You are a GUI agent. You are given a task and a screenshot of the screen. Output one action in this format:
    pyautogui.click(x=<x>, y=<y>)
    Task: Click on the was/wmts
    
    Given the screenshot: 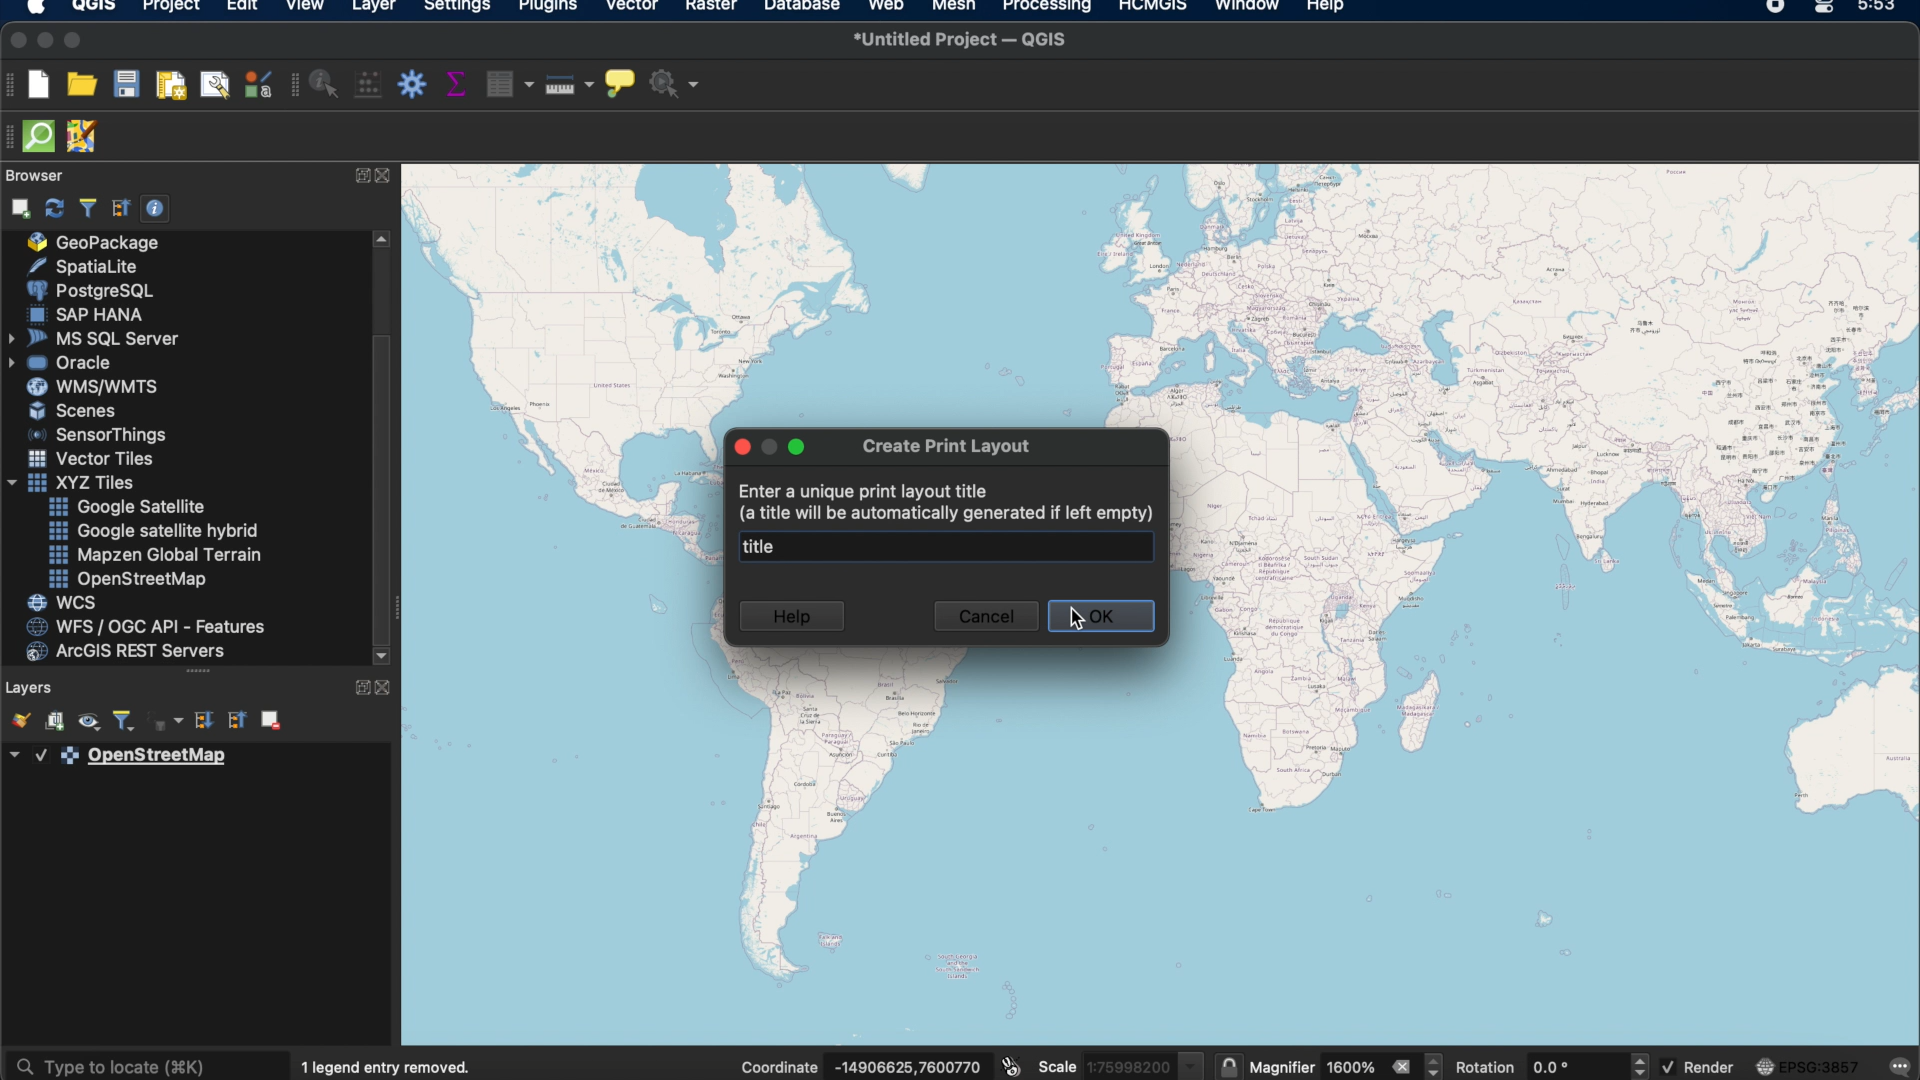 What is the action you would take?
    pyautogui.click(x=91, y=388)
    